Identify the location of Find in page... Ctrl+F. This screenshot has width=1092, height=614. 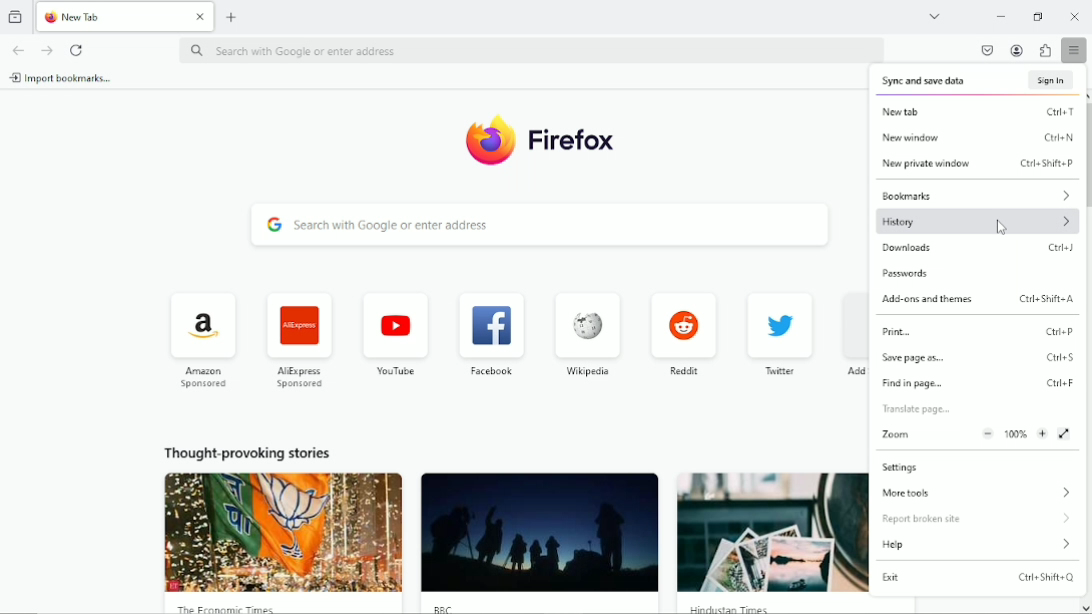
(979, 383).